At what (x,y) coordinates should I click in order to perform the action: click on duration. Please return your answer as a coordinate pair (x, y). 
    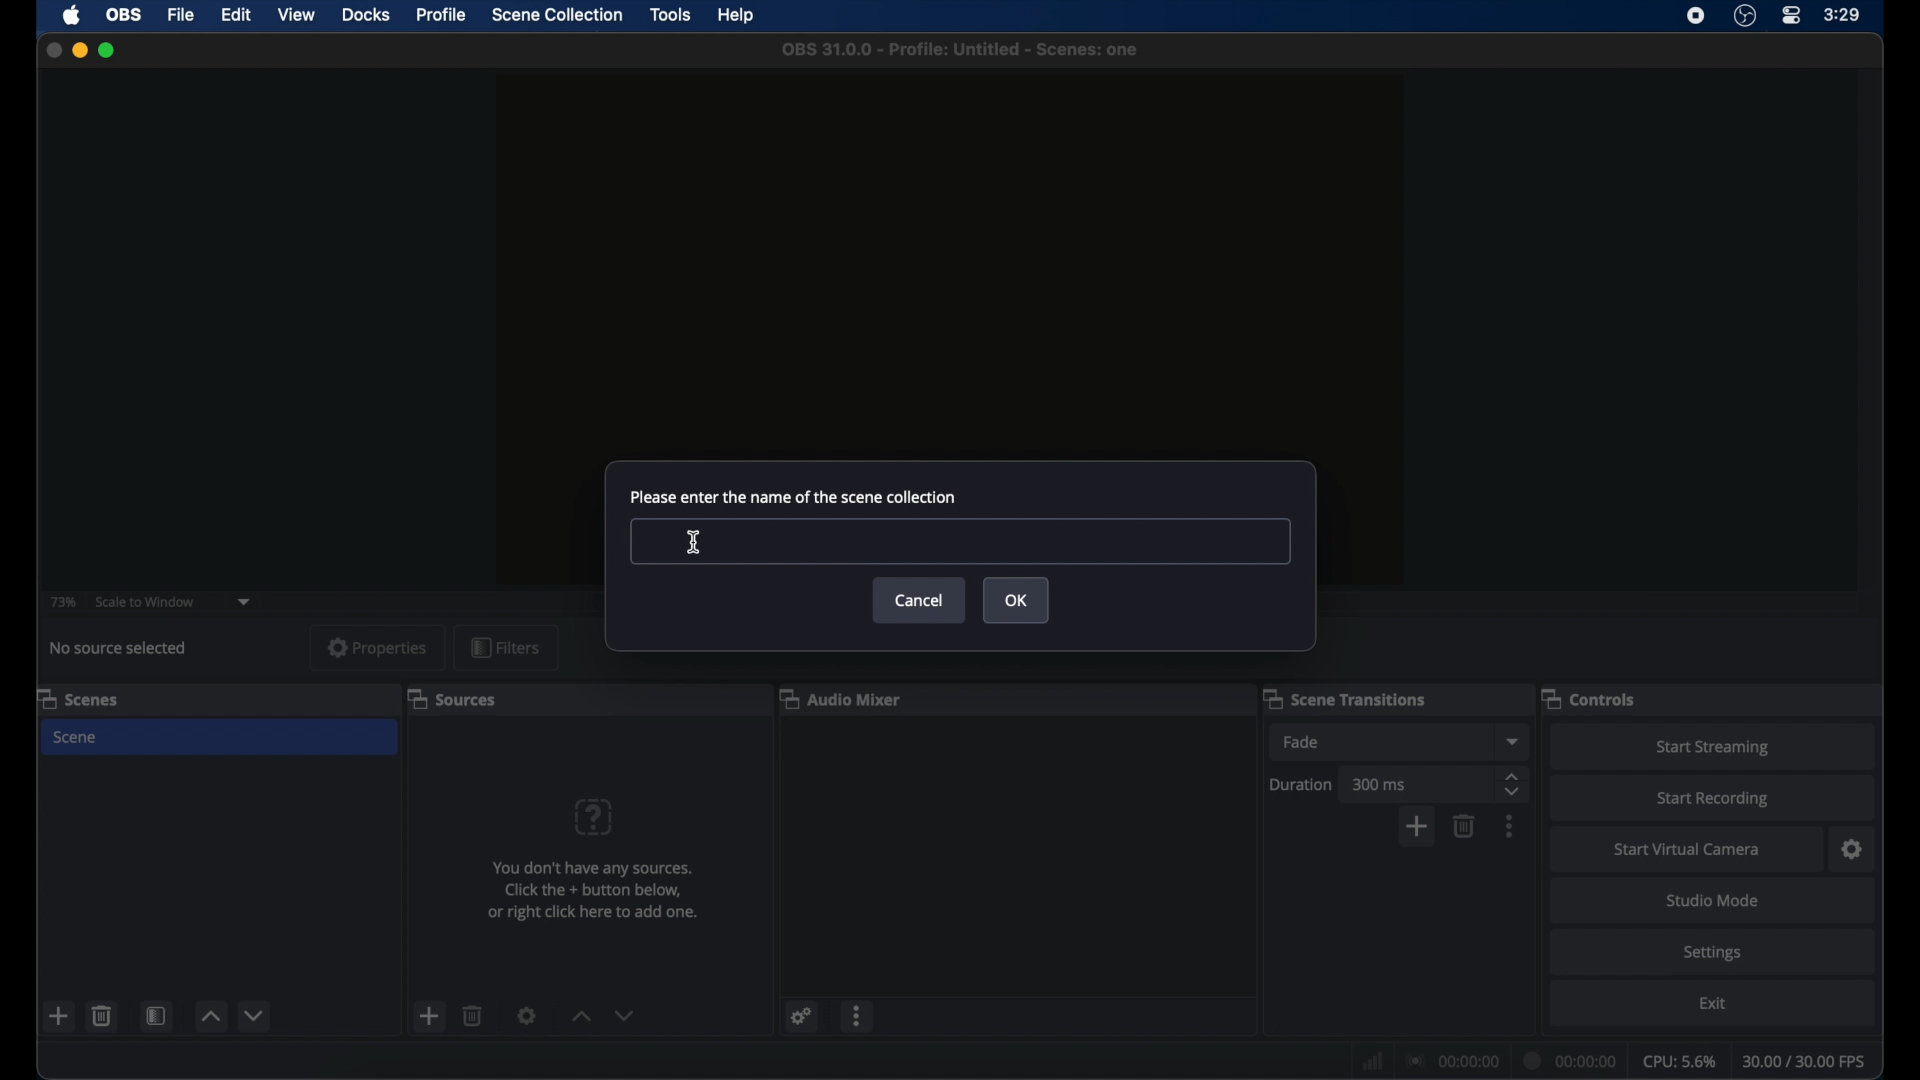
    Looking at the image, I should click on (1301, 784).